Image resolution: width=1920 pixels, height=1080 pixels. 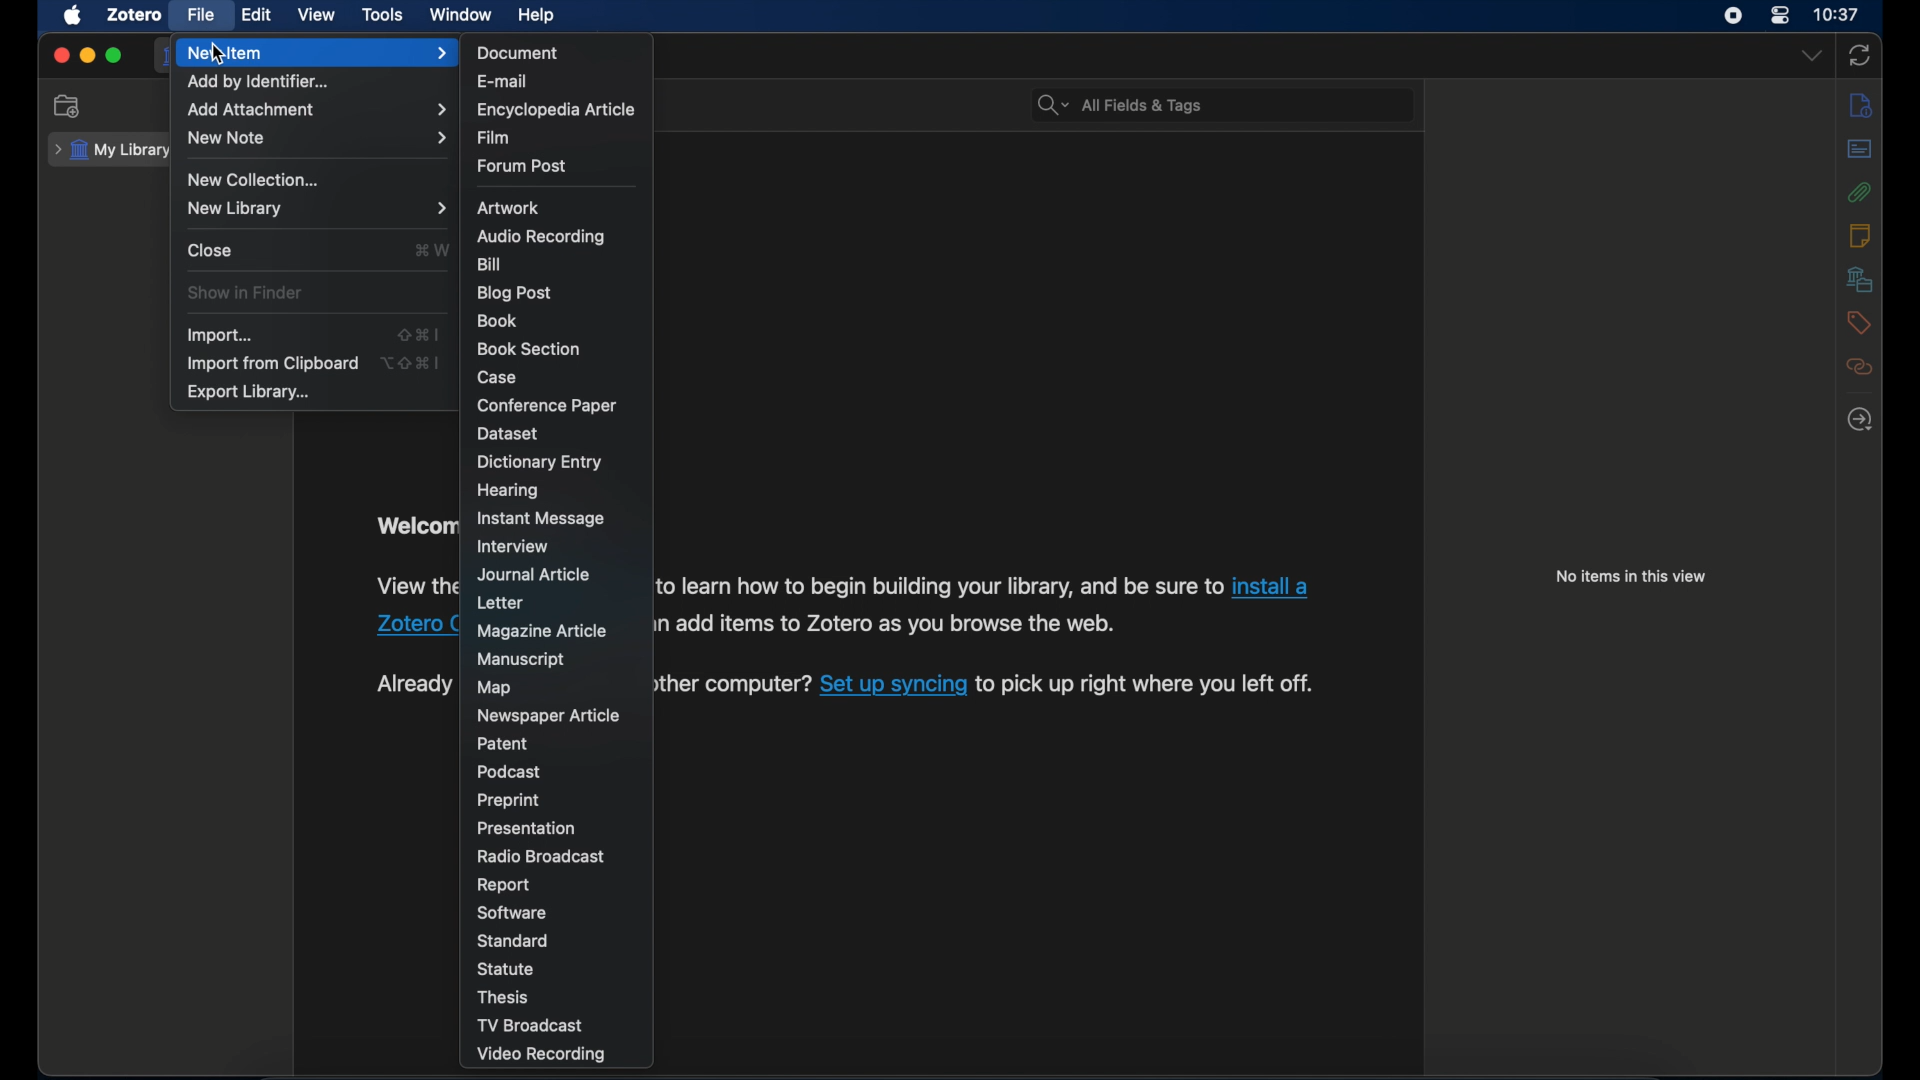 I want to click on Zotero connector link, so click(x=1270, y=585).